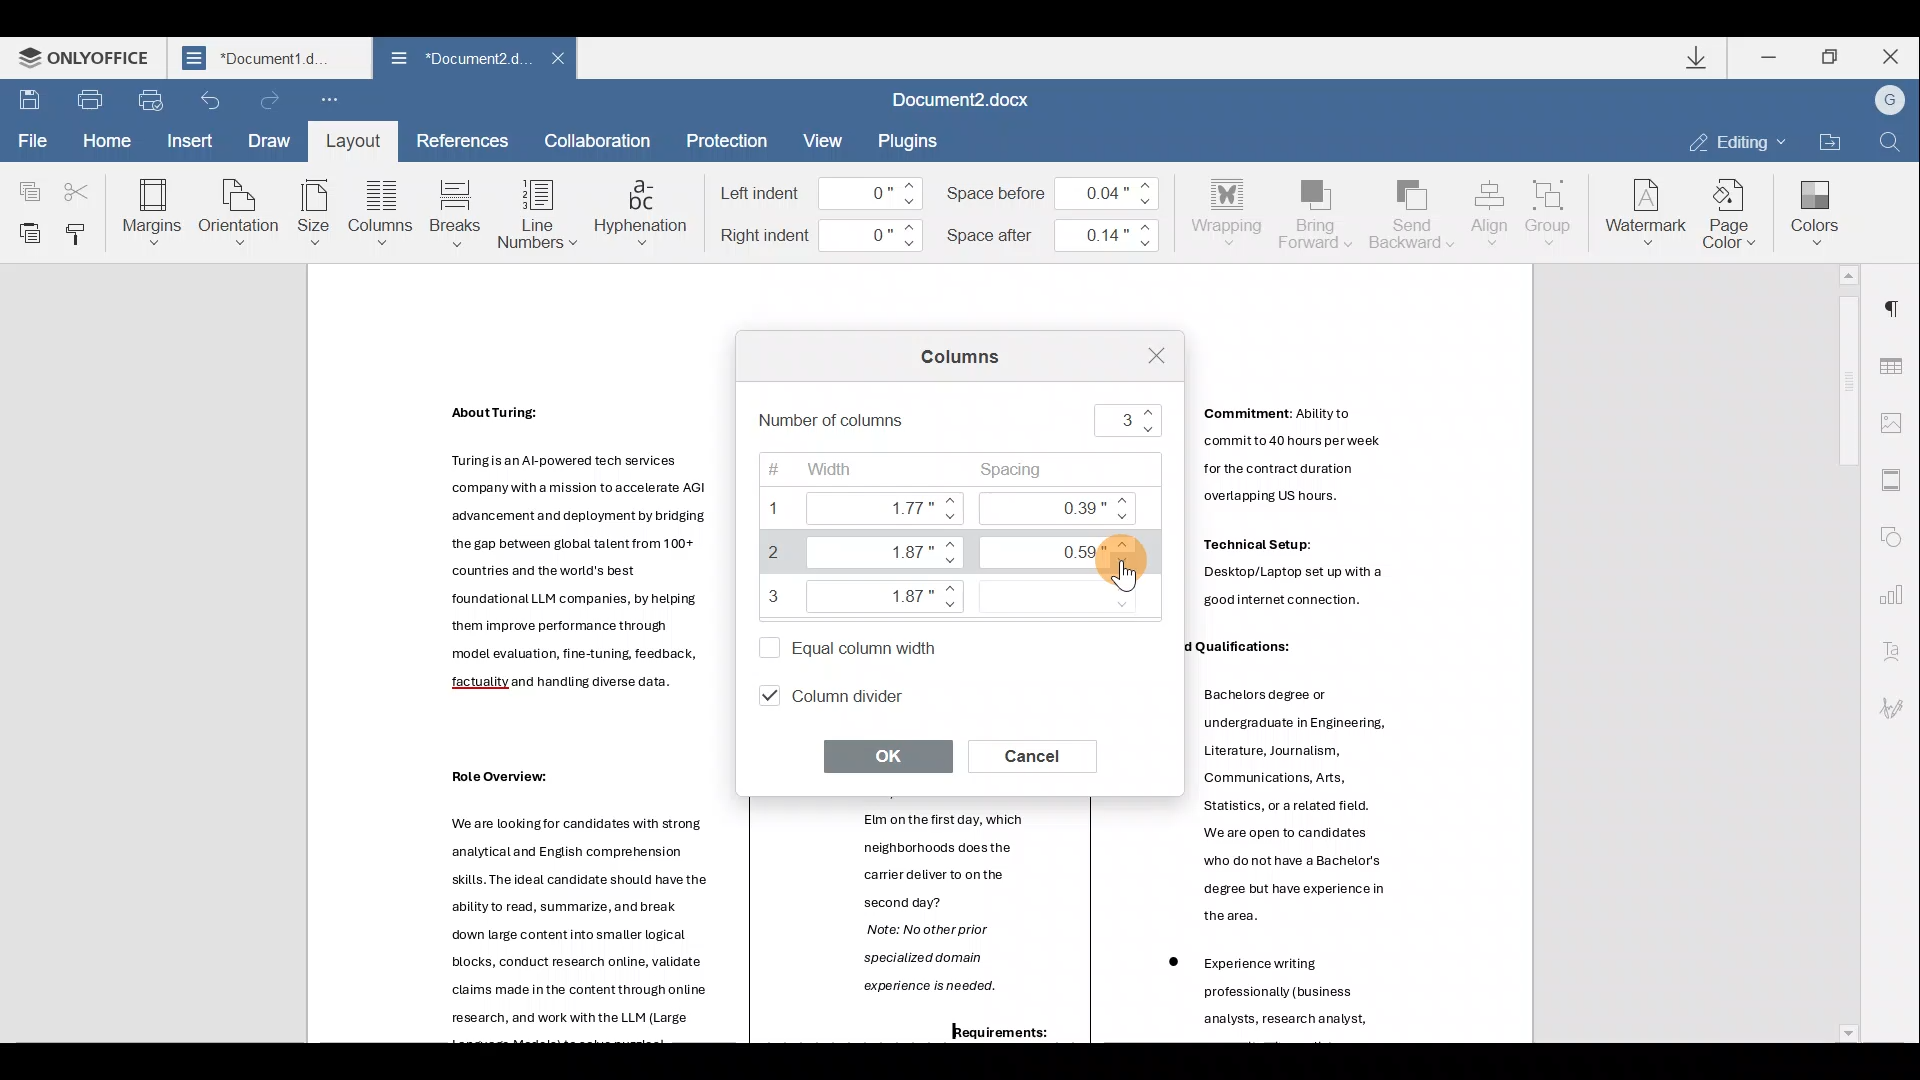  What do you see at coordinates (1241, 650) in the screenshot?
I see `` at bounding box center [1241, 650].